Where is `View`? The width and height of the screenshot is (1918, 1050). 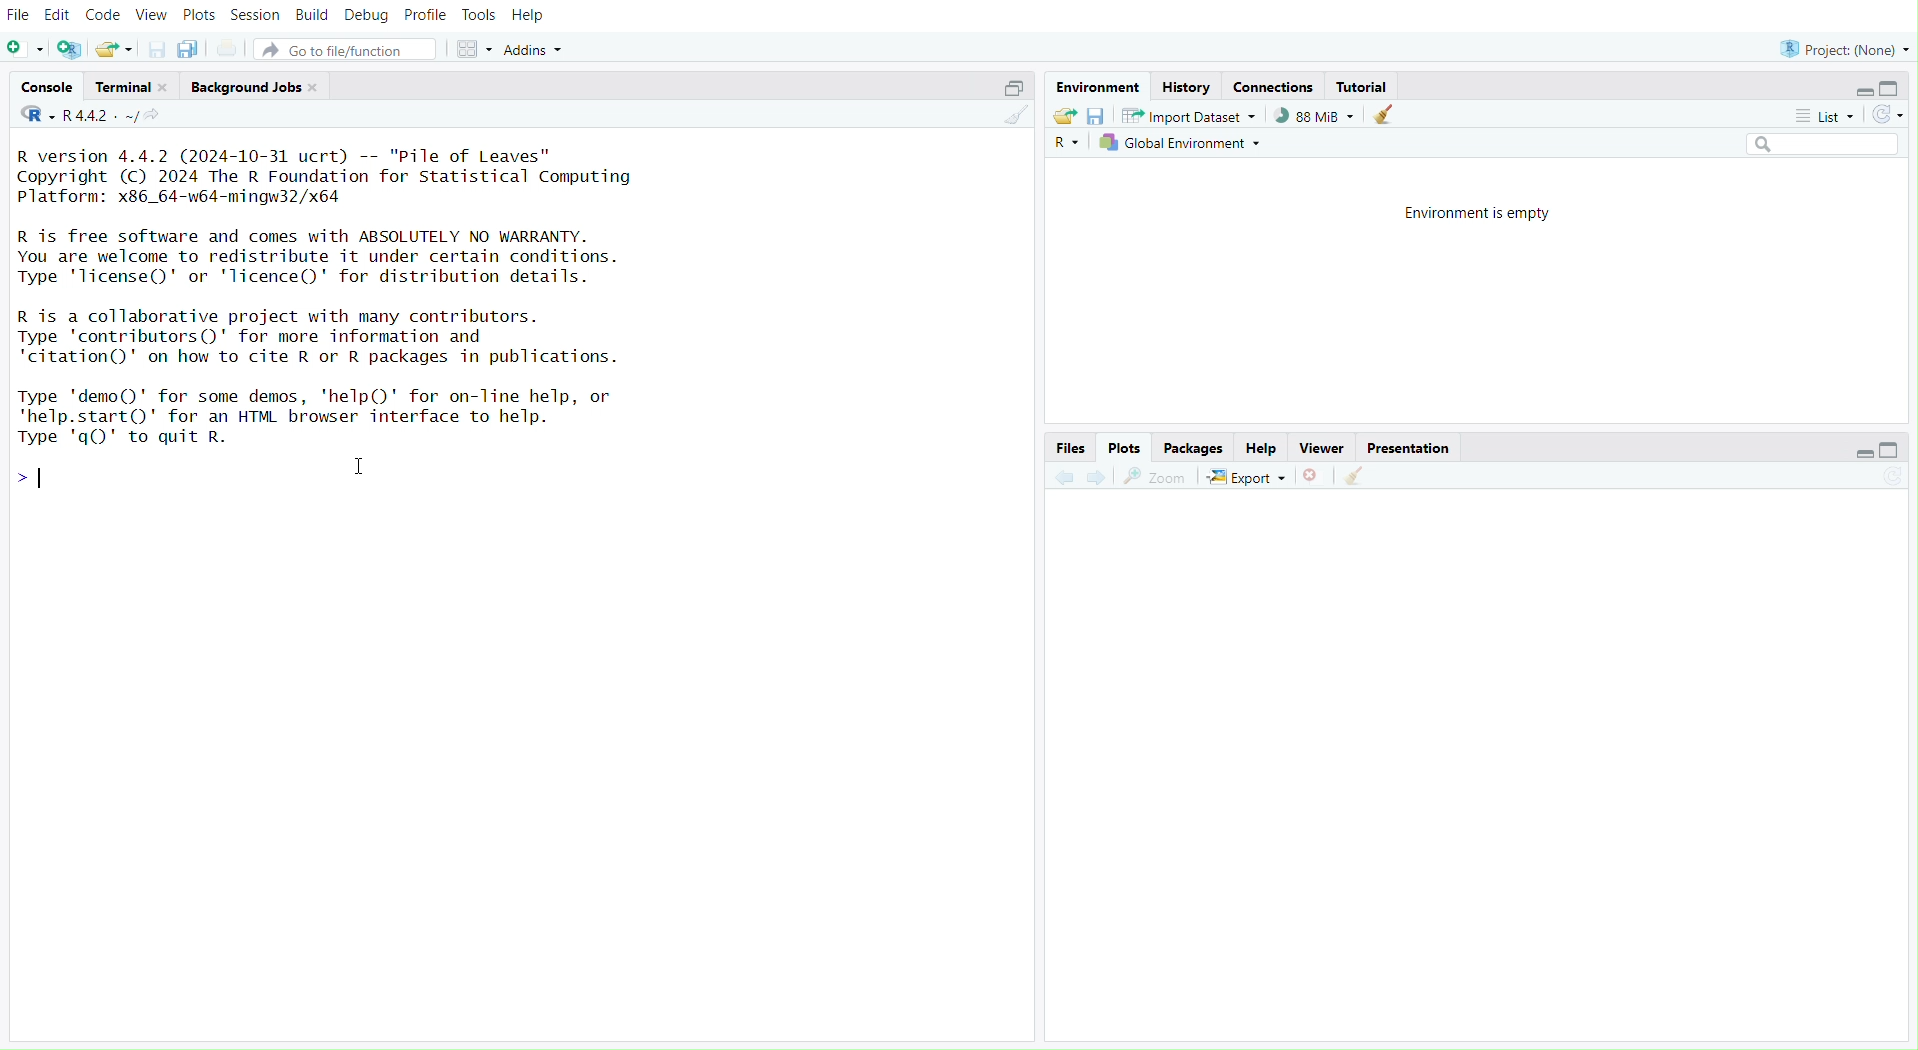
View is located at coordinates (149, 14).